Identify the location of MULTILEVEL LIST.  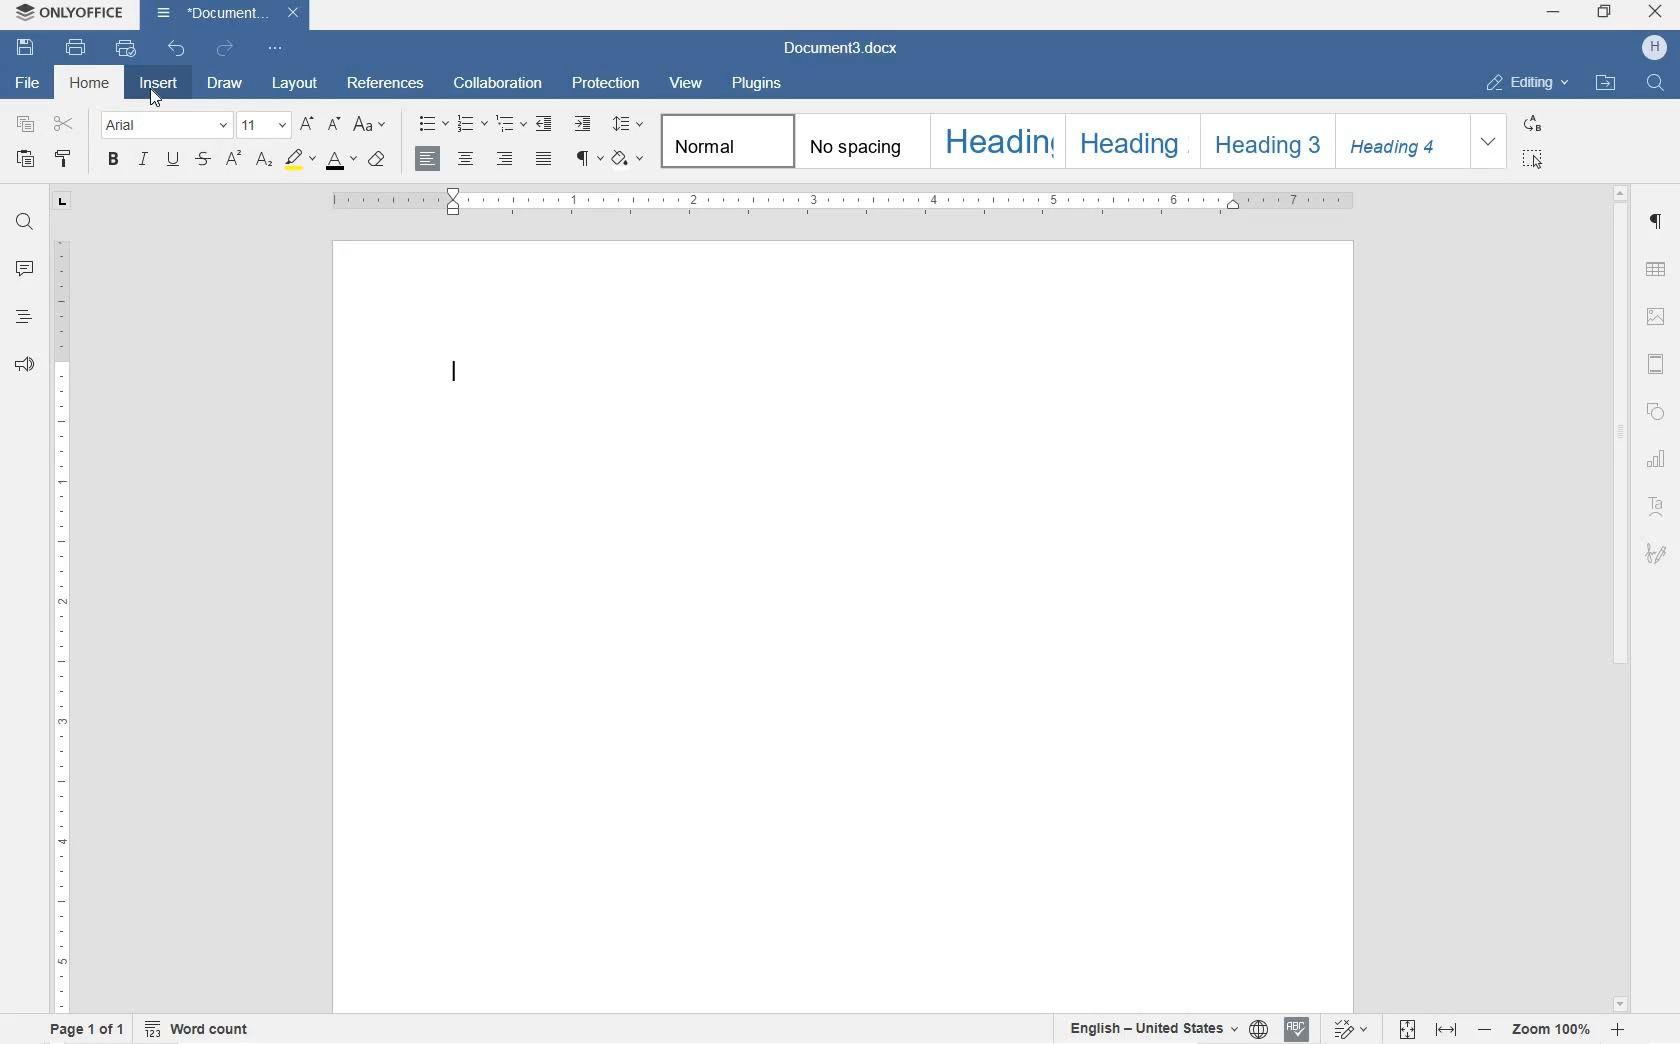
(509, 125).